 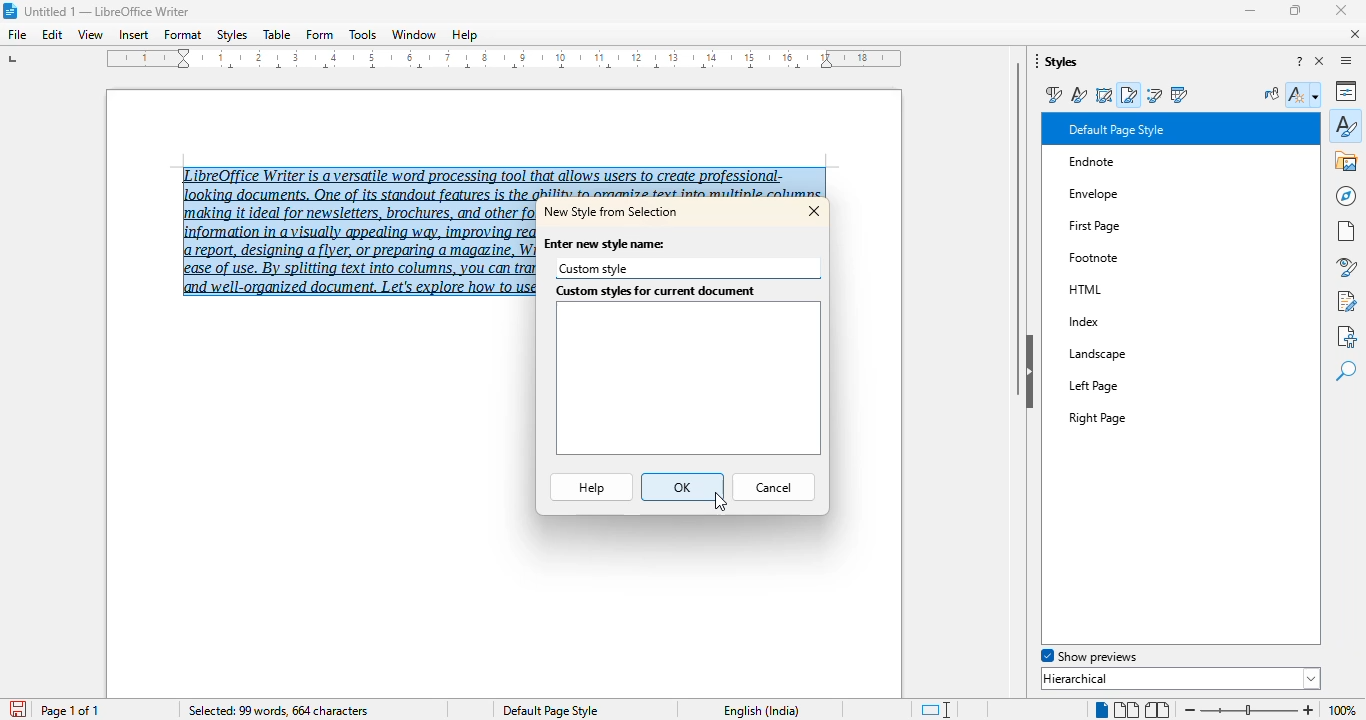 What do you see at coordinates (1052, 95) in the screenshot?
I see `paragraph styles` at bounding box center [1052, 95].